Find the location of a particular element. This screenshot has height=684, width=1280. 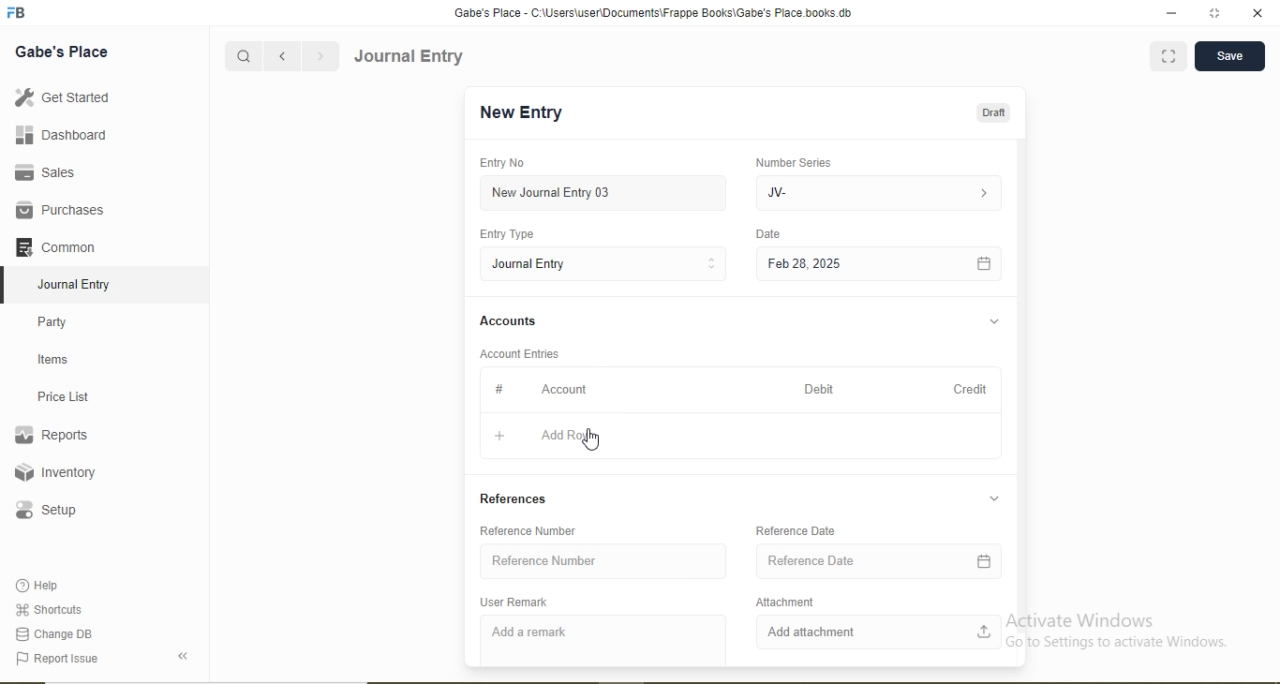

Calendar is located at coordinates (983, 562).